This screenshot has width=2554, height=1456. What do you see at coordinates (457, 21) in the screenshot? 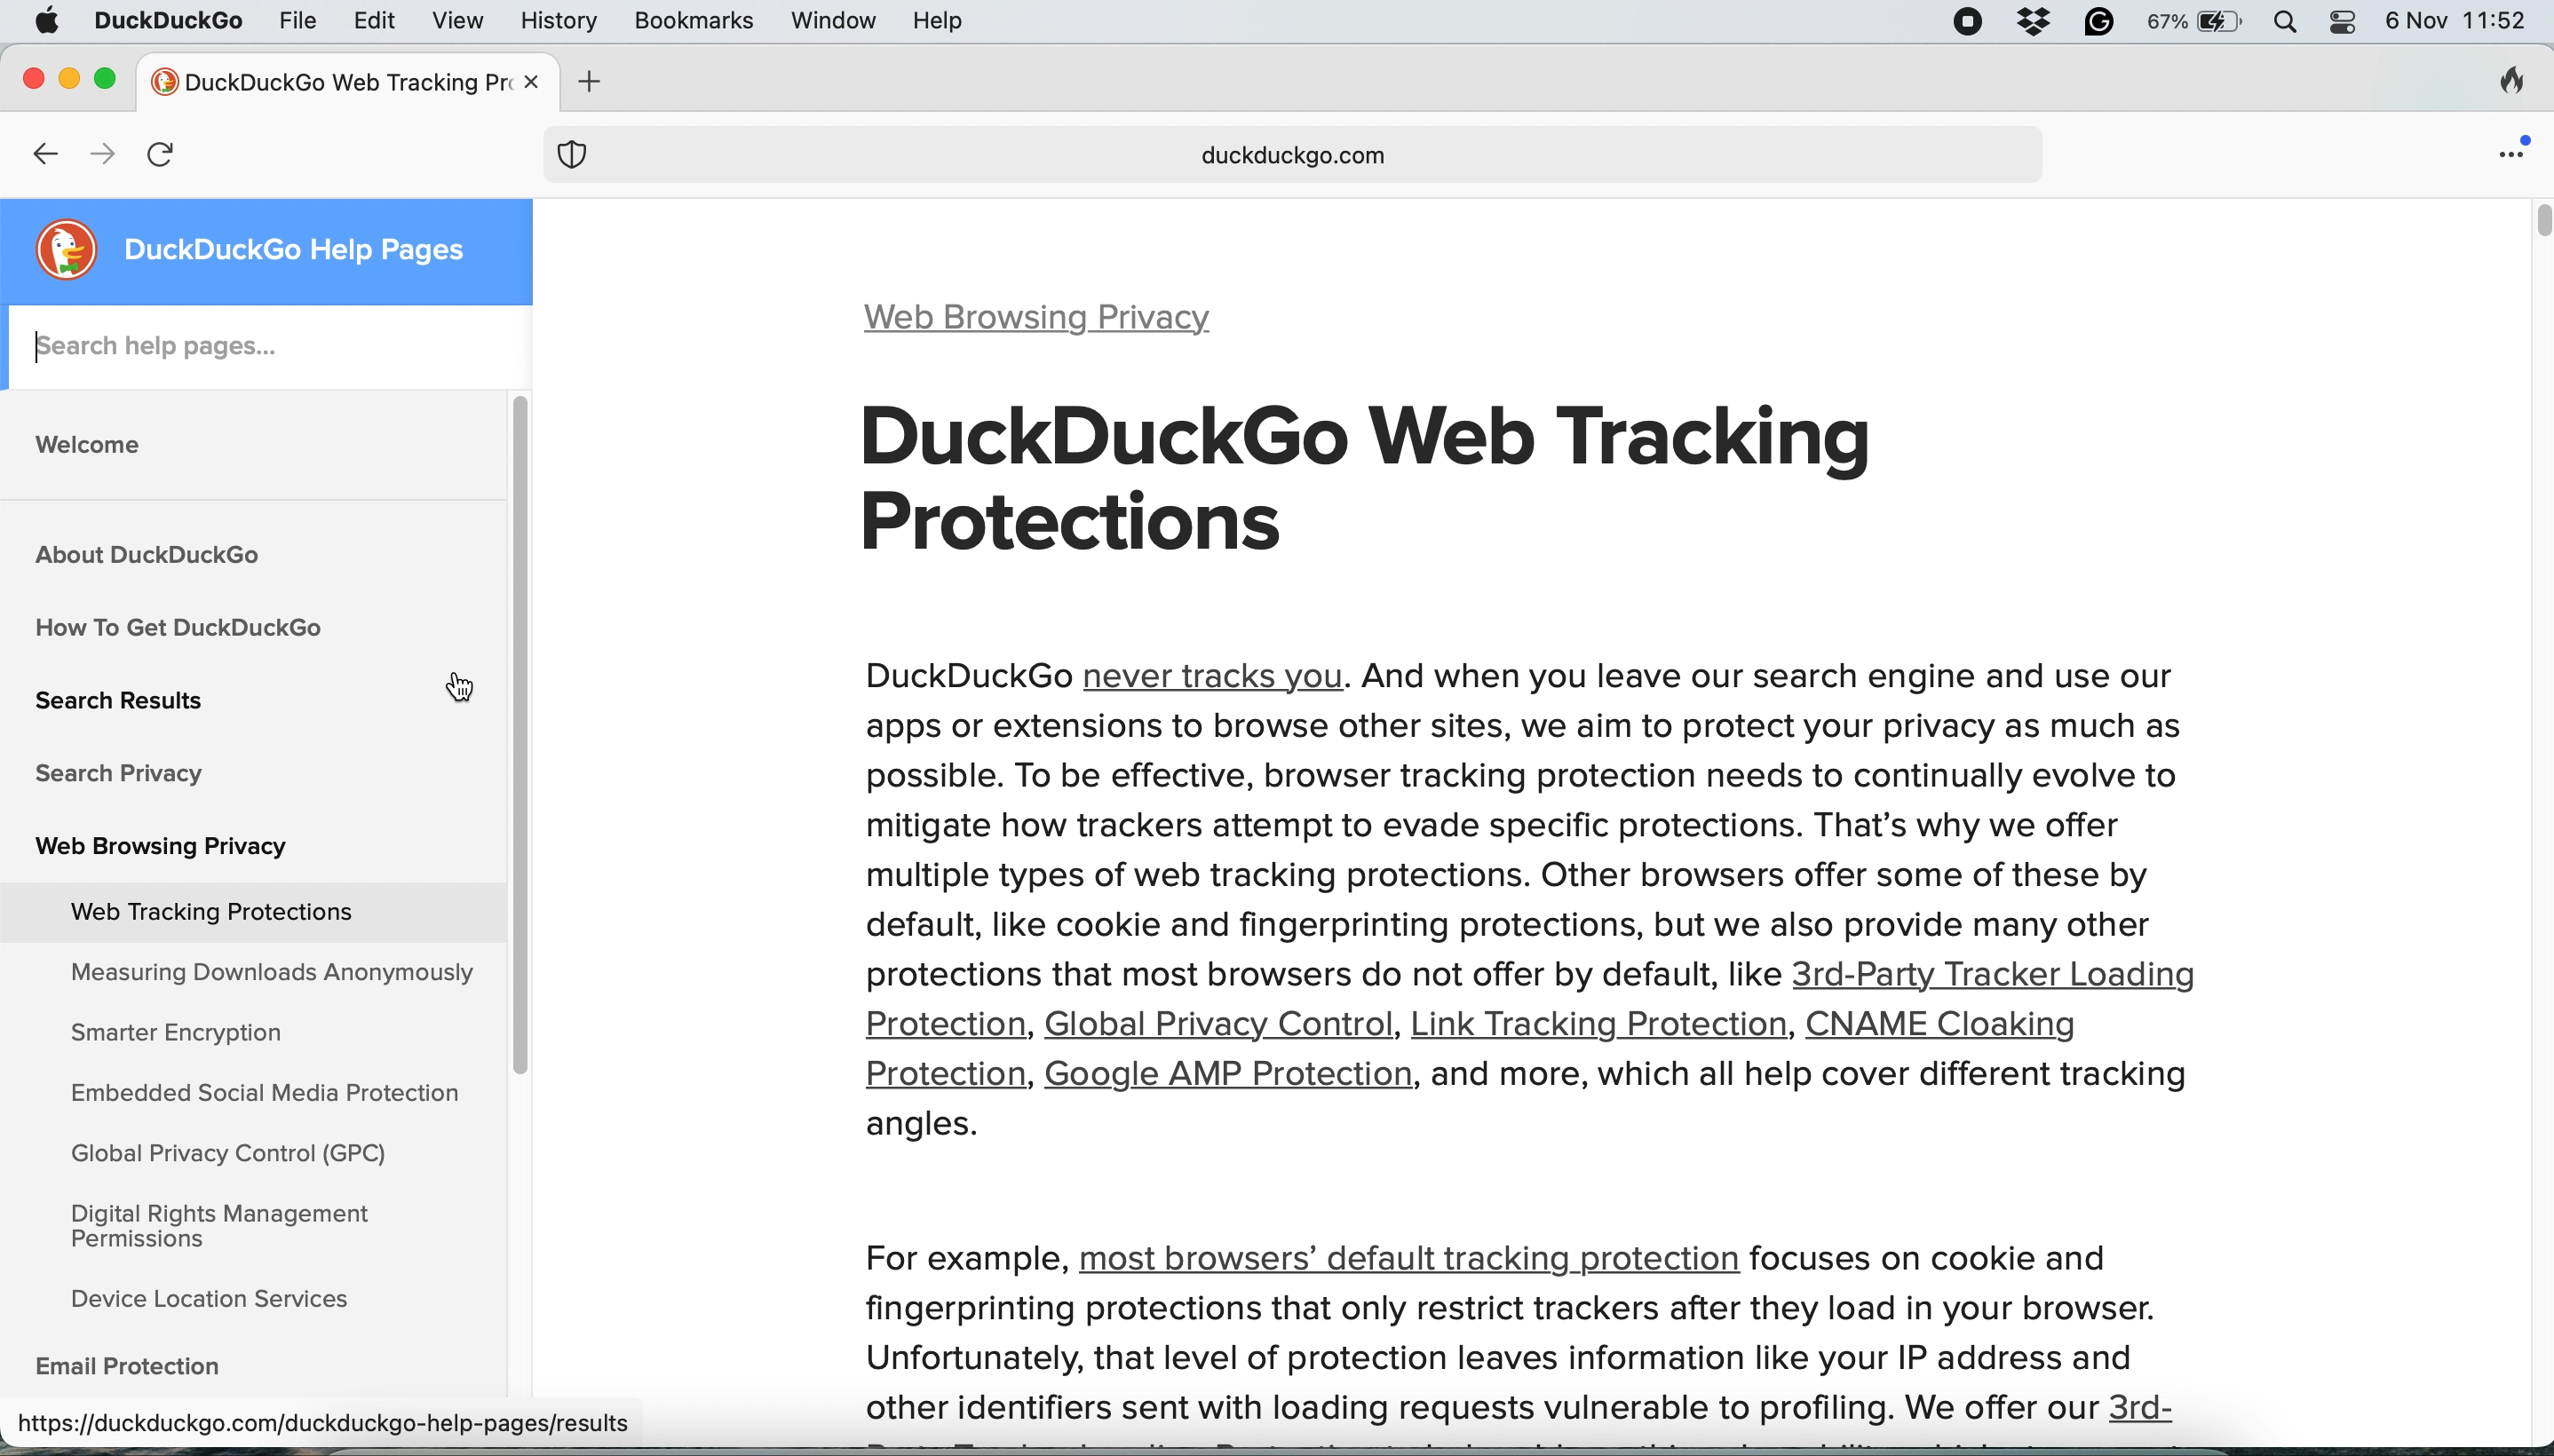
I see `view` at bounding box center [457, 21].